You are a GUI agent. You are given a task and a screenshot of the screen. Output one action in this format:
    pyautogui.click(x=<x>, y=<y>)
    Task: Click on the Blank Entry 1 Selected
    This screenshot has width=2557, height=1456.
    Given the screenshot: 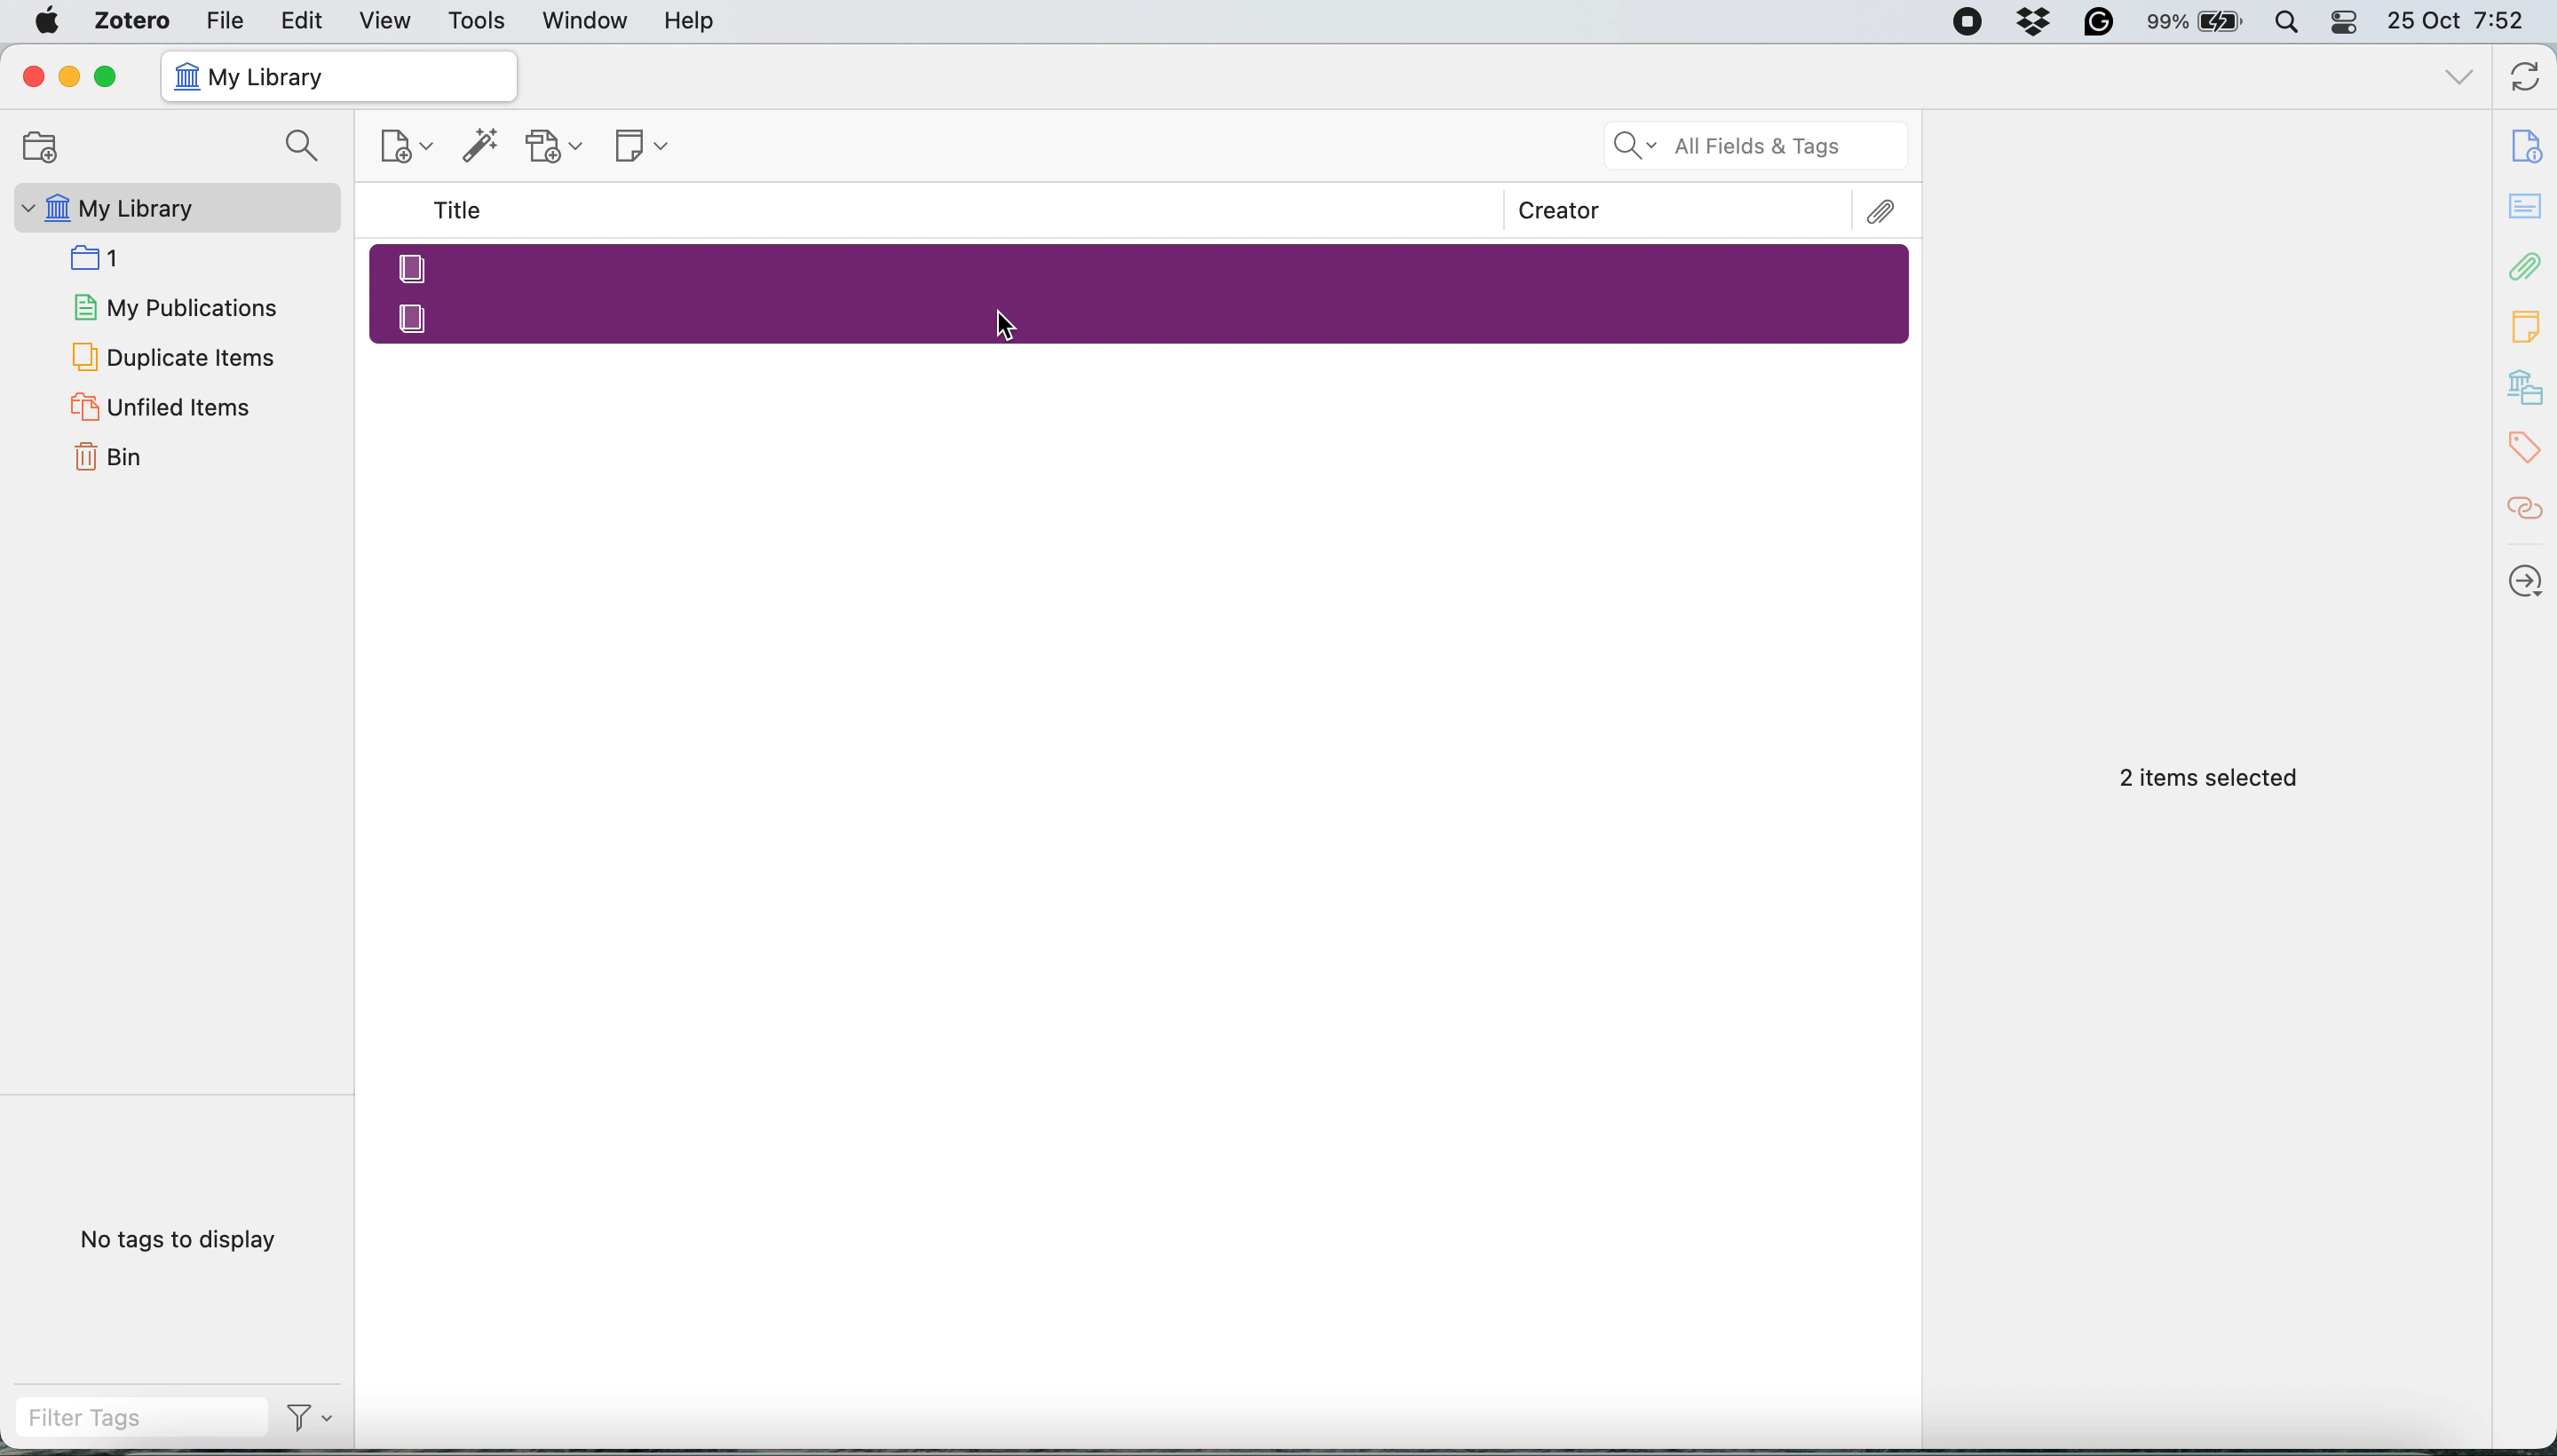 What is the action you would take?
    pyautogui.click(x=1138, y=266)
    